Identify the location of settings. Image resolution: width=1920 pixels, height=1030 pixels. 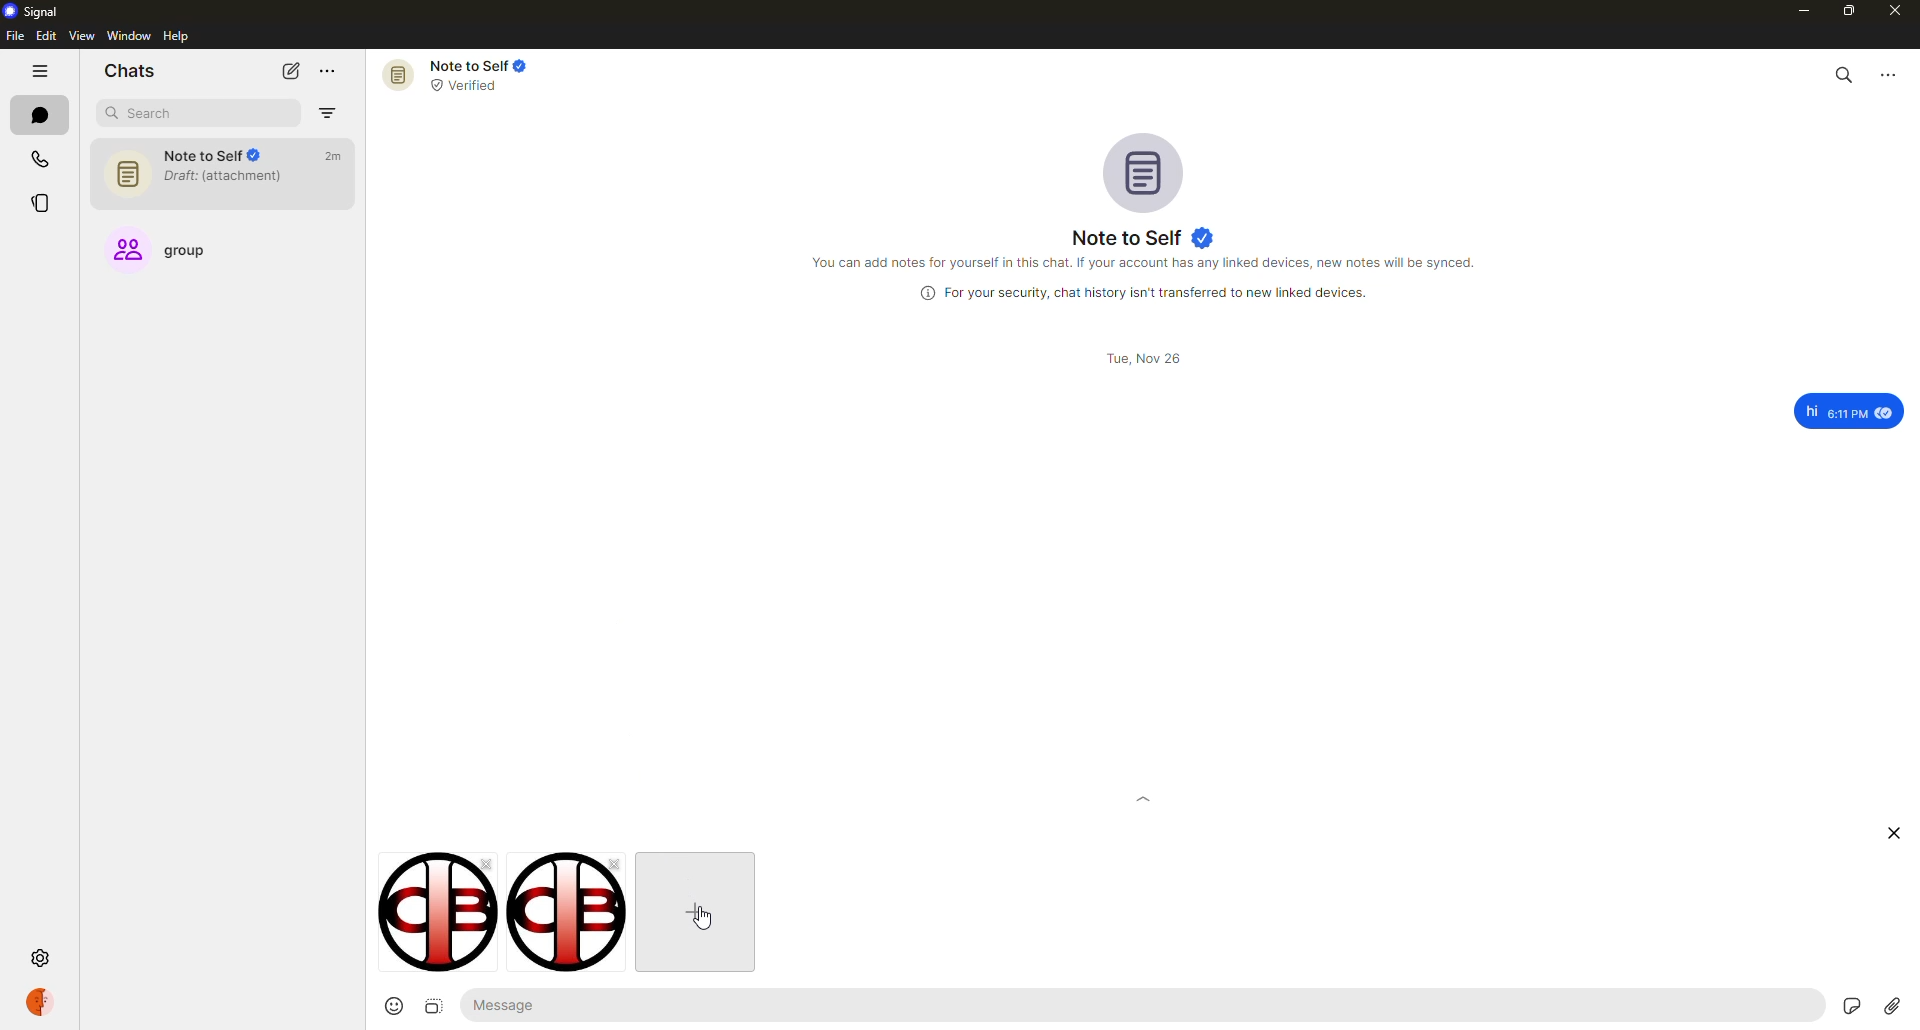
(42, 959).